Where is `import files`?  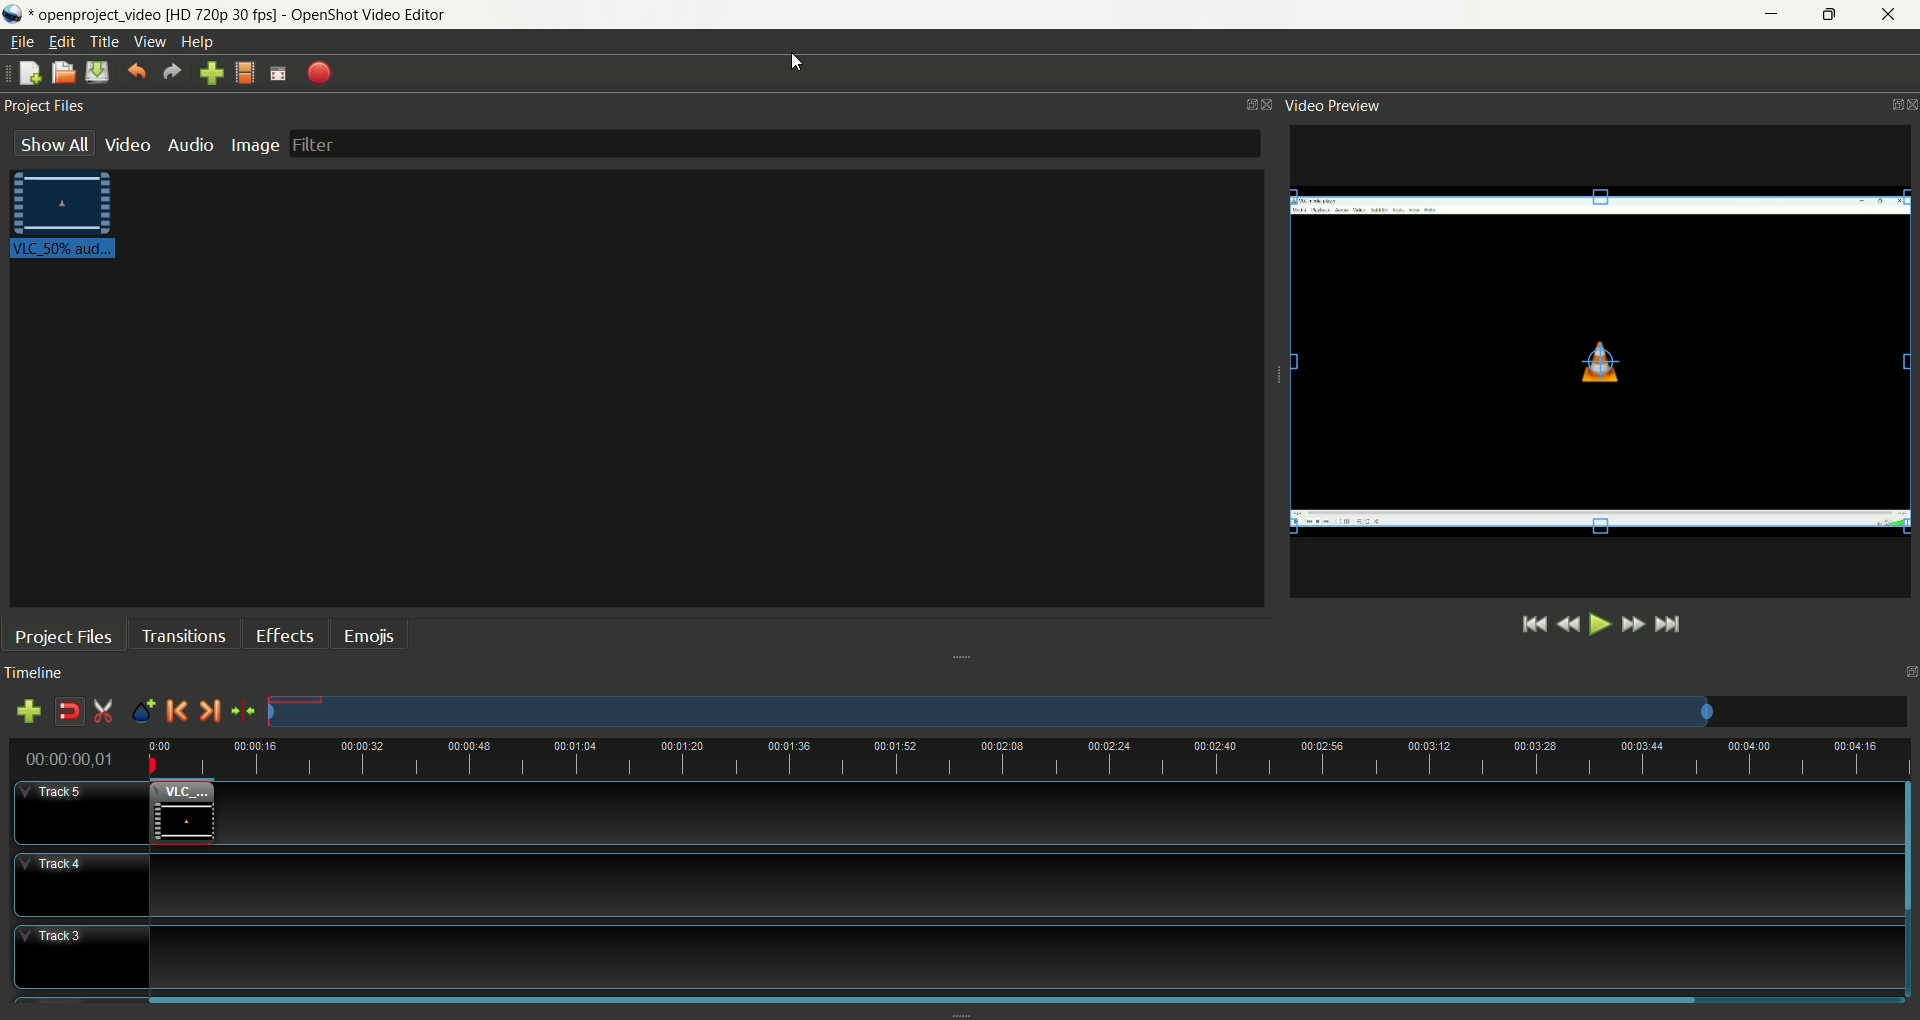 import files is located at coordinates (212, 73).